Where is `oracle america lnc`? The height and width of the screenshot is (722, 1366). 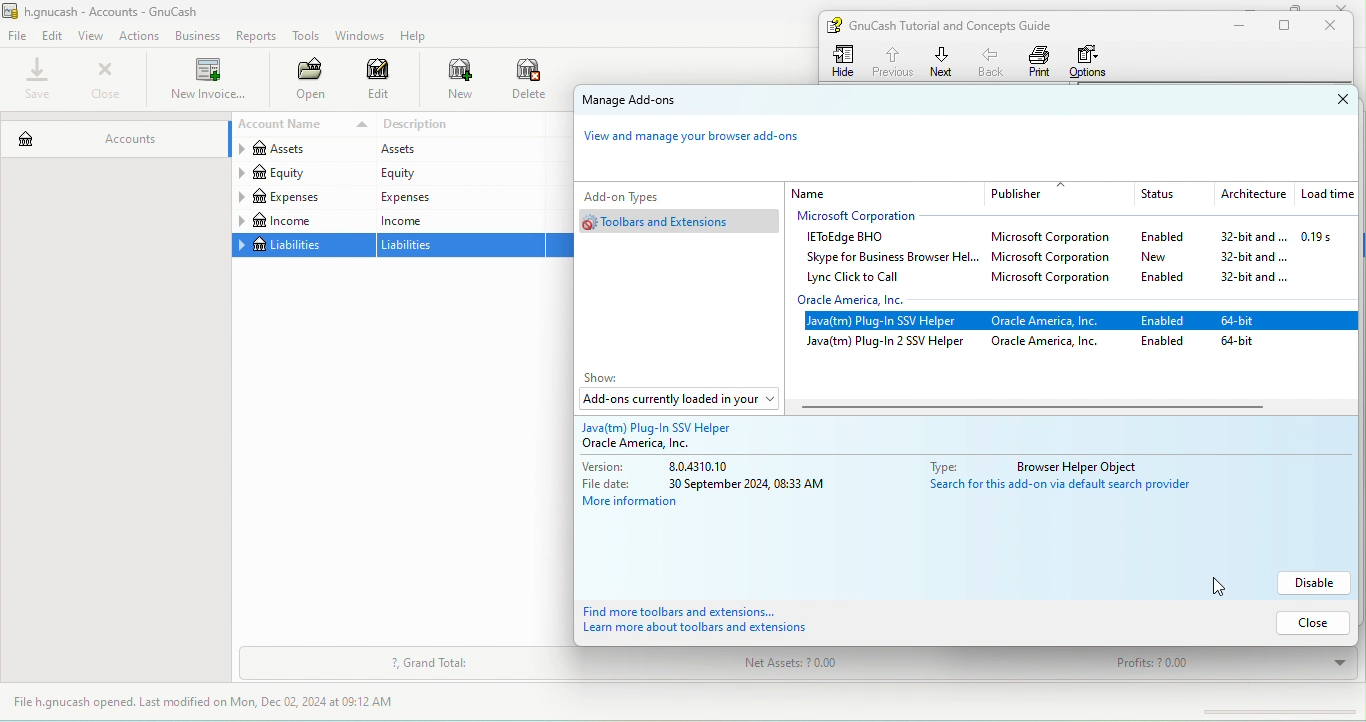
oracle america lnc is located at coordinates (868, 300).